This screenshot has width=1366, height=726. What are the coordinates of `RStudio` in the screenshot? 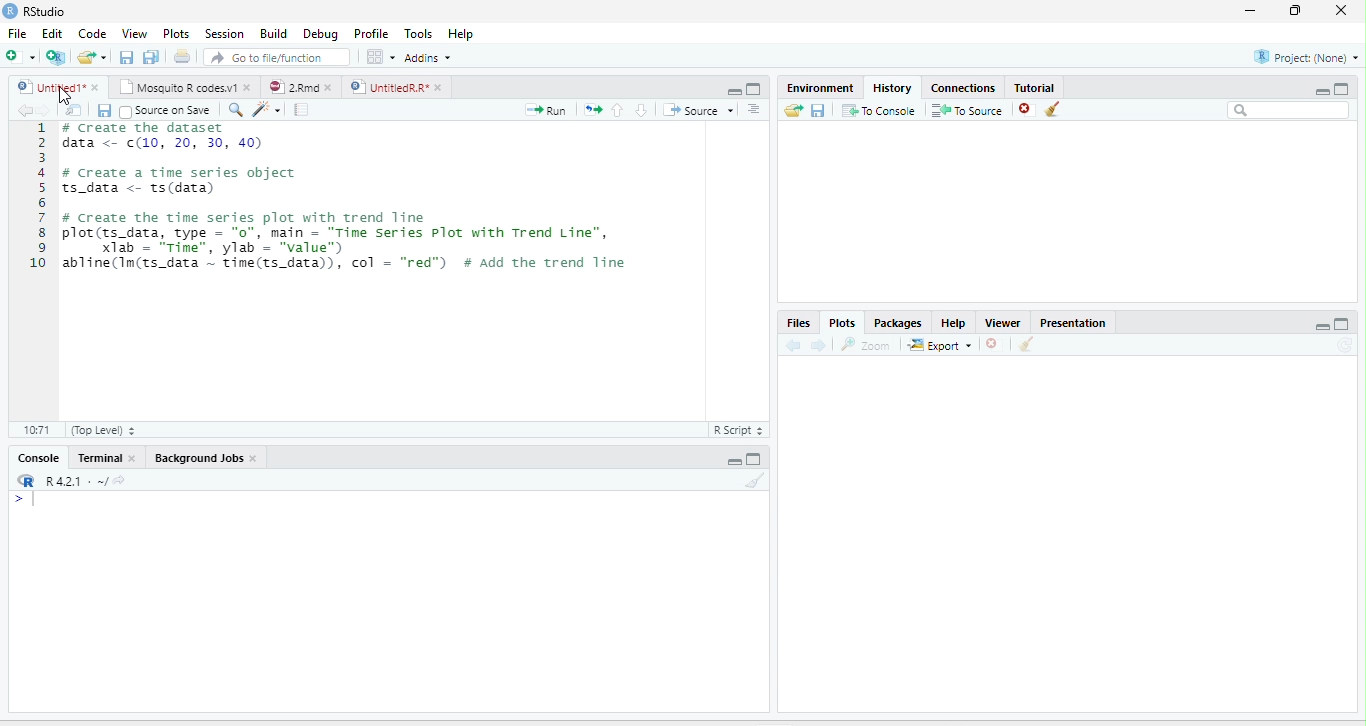 It's located at (34, 10).